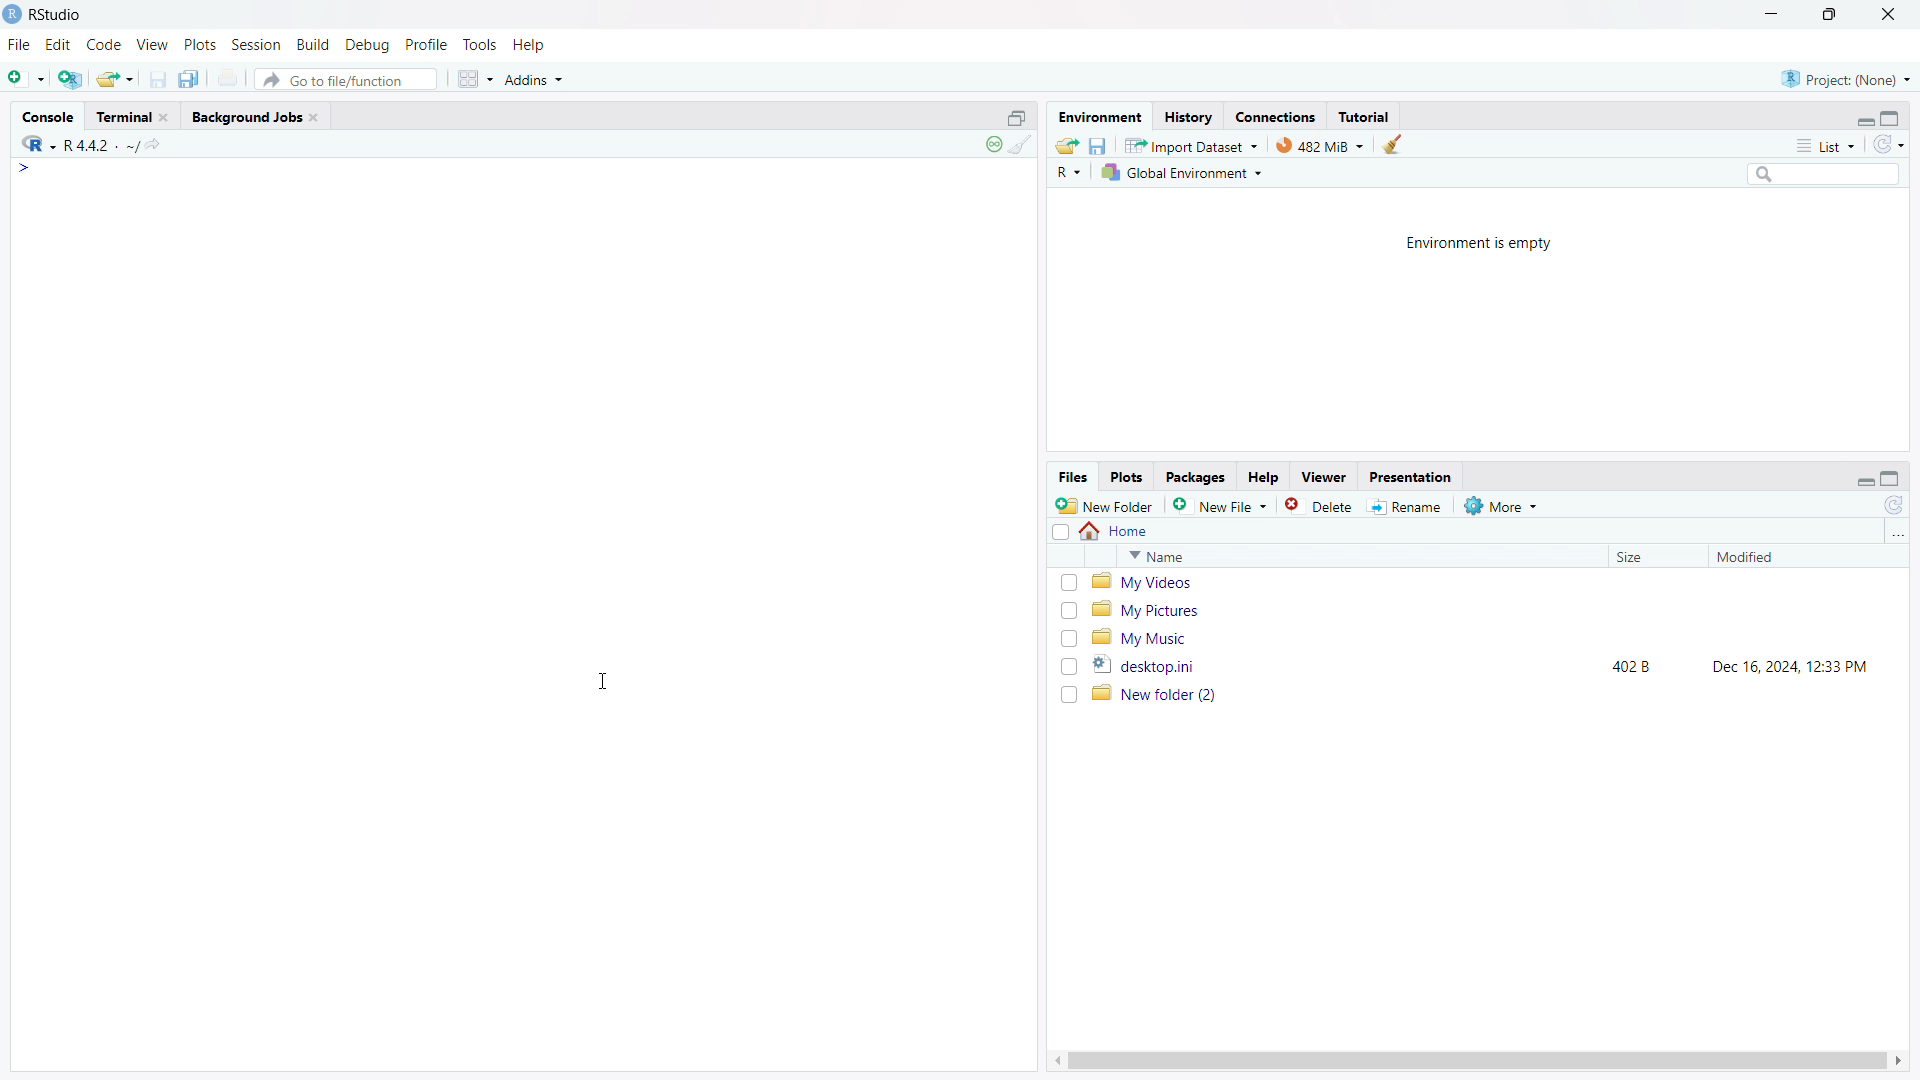 The width and height of the screenshot is (1920, 1080). Describe the element at coordinates (1894, 505) in the screenshot. I see `refresh` at that location.